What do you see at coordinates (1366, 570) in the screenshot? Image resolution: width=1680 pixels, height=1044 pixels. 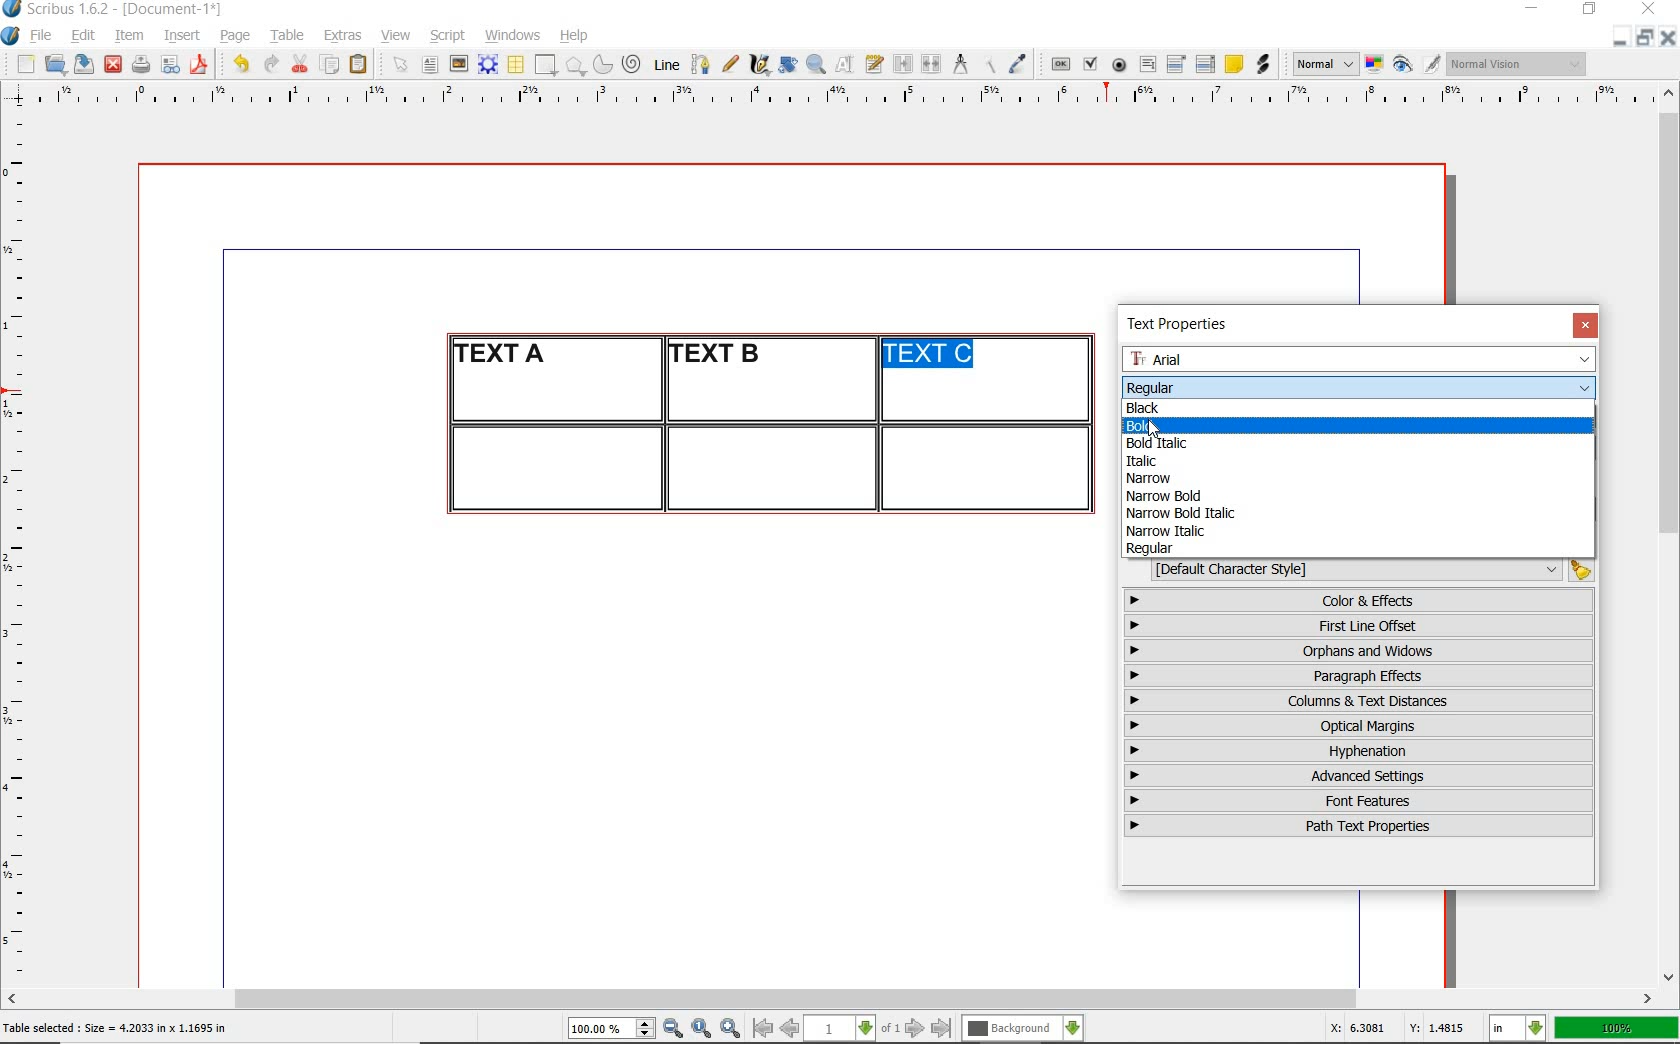 I see `default character style` at bounding box center [1366, 570].